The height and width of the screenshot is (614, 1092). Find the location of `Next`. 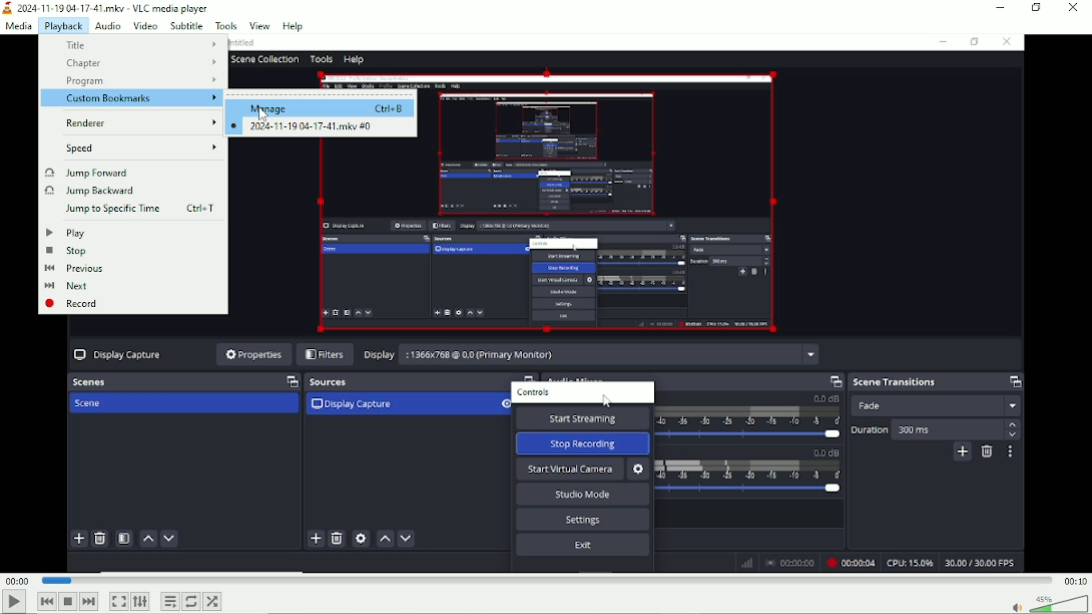

Next is located at coordinates (89, 601).